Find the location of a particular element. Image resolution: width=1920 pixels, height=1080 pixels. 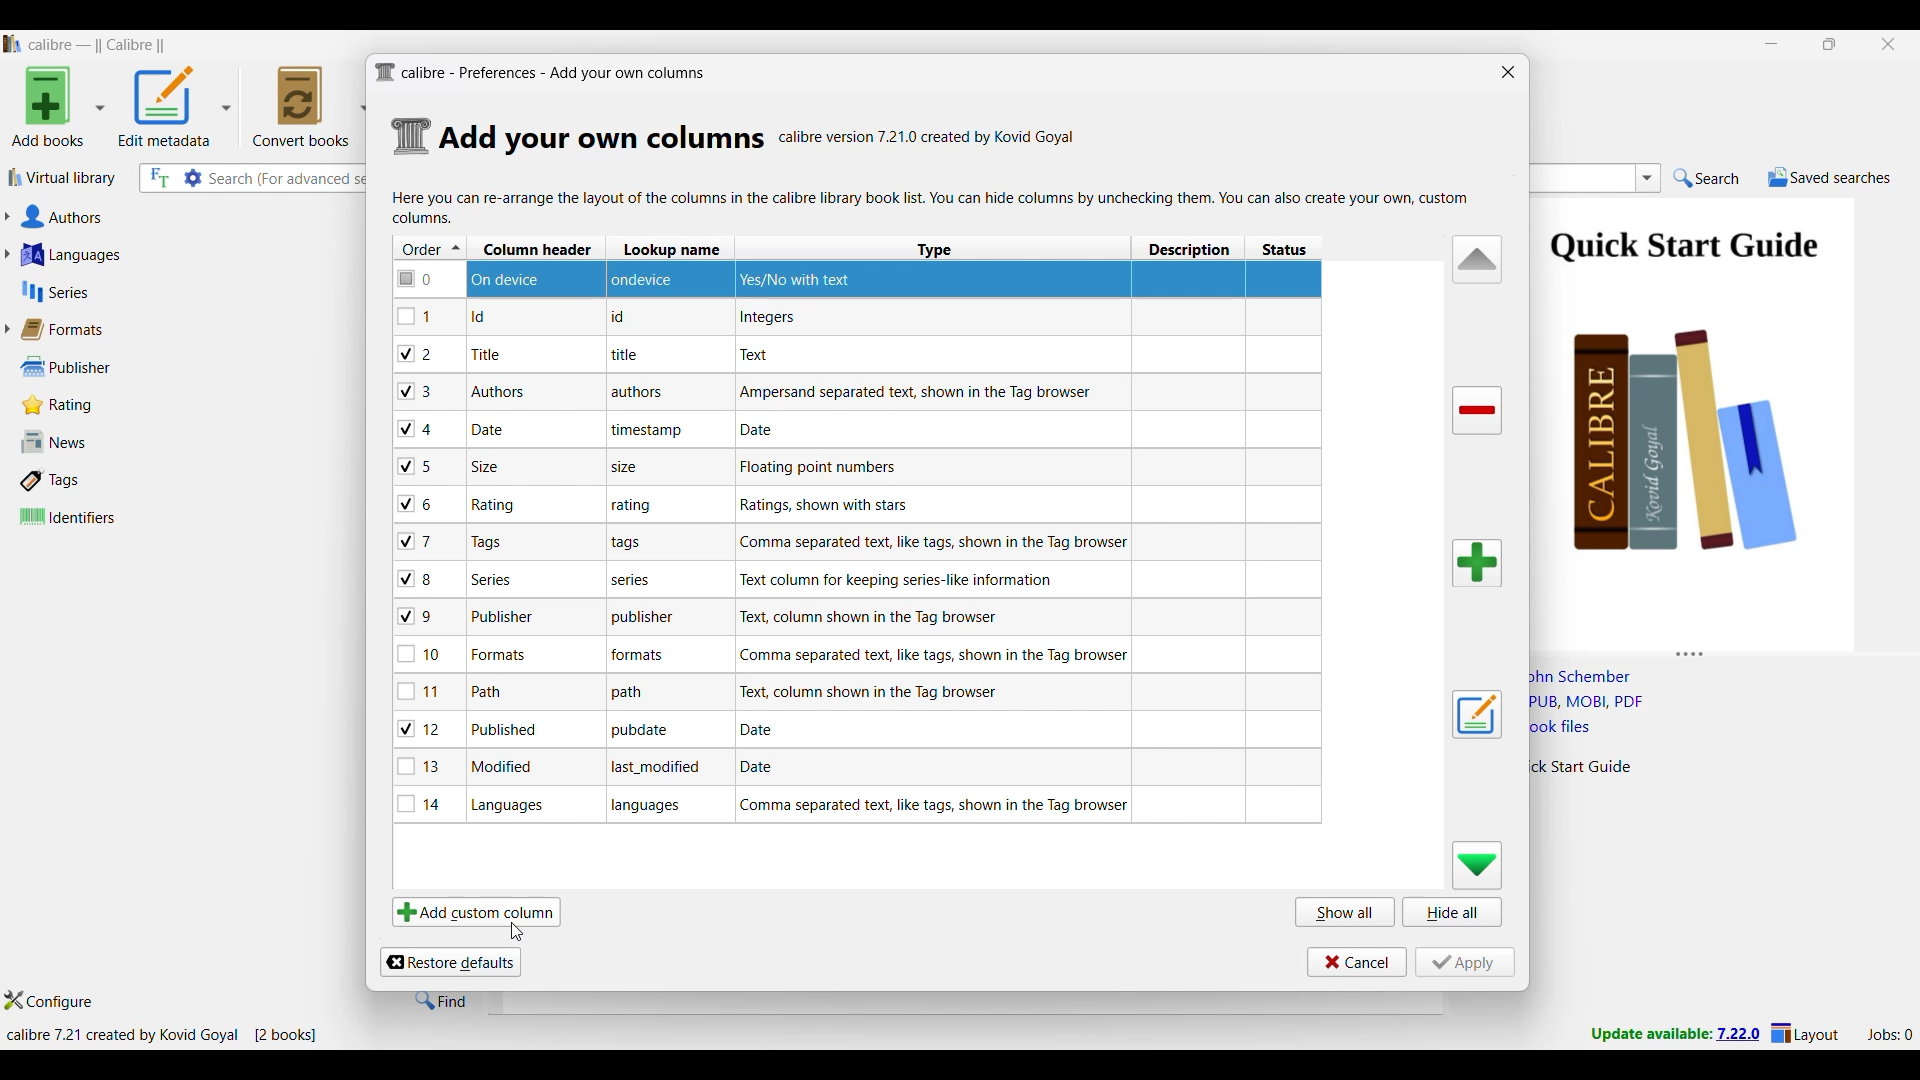

Search the full text of all books is located at coordinates (158, 178).